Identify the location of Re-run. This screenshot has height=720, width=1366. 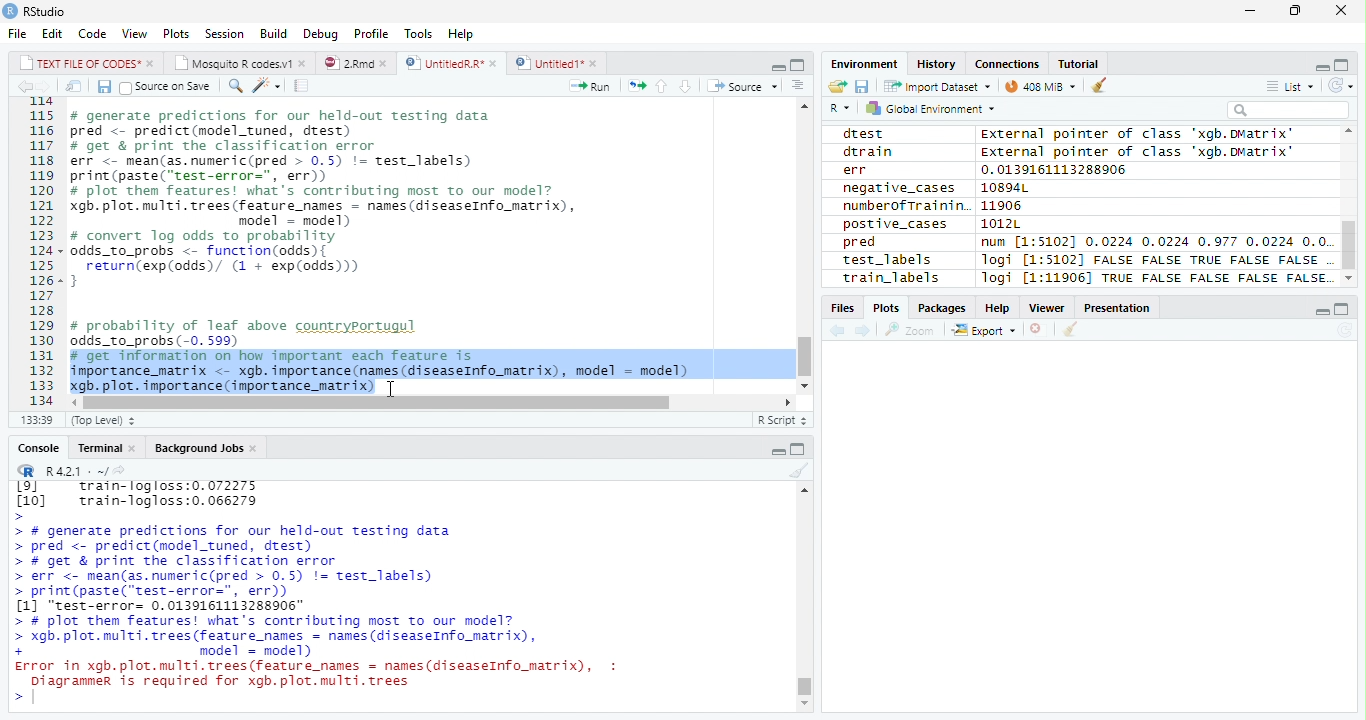
(633, 84).